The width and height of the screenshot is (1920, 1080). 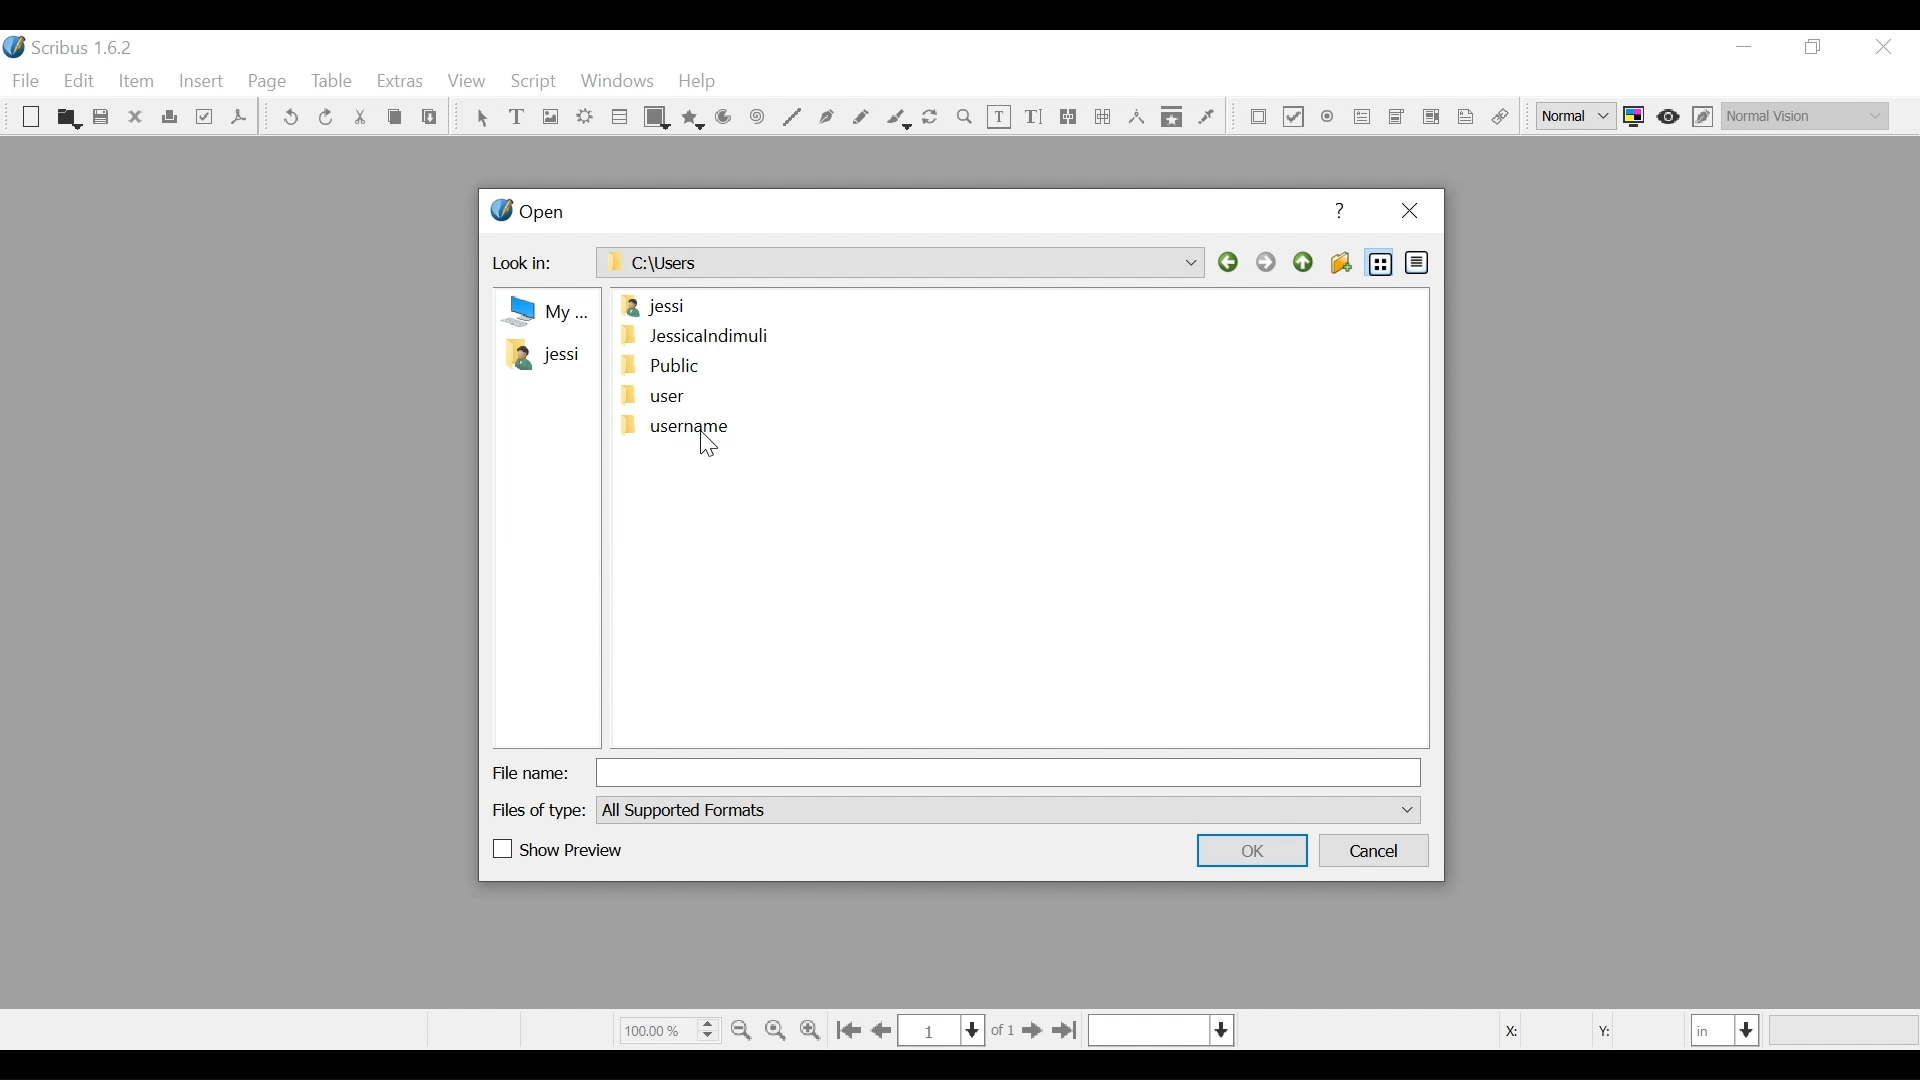 What do you see at coordinates (206, 119) in the screenshot?
I see `Preflight Verifier` at bounding box center [206, 119].